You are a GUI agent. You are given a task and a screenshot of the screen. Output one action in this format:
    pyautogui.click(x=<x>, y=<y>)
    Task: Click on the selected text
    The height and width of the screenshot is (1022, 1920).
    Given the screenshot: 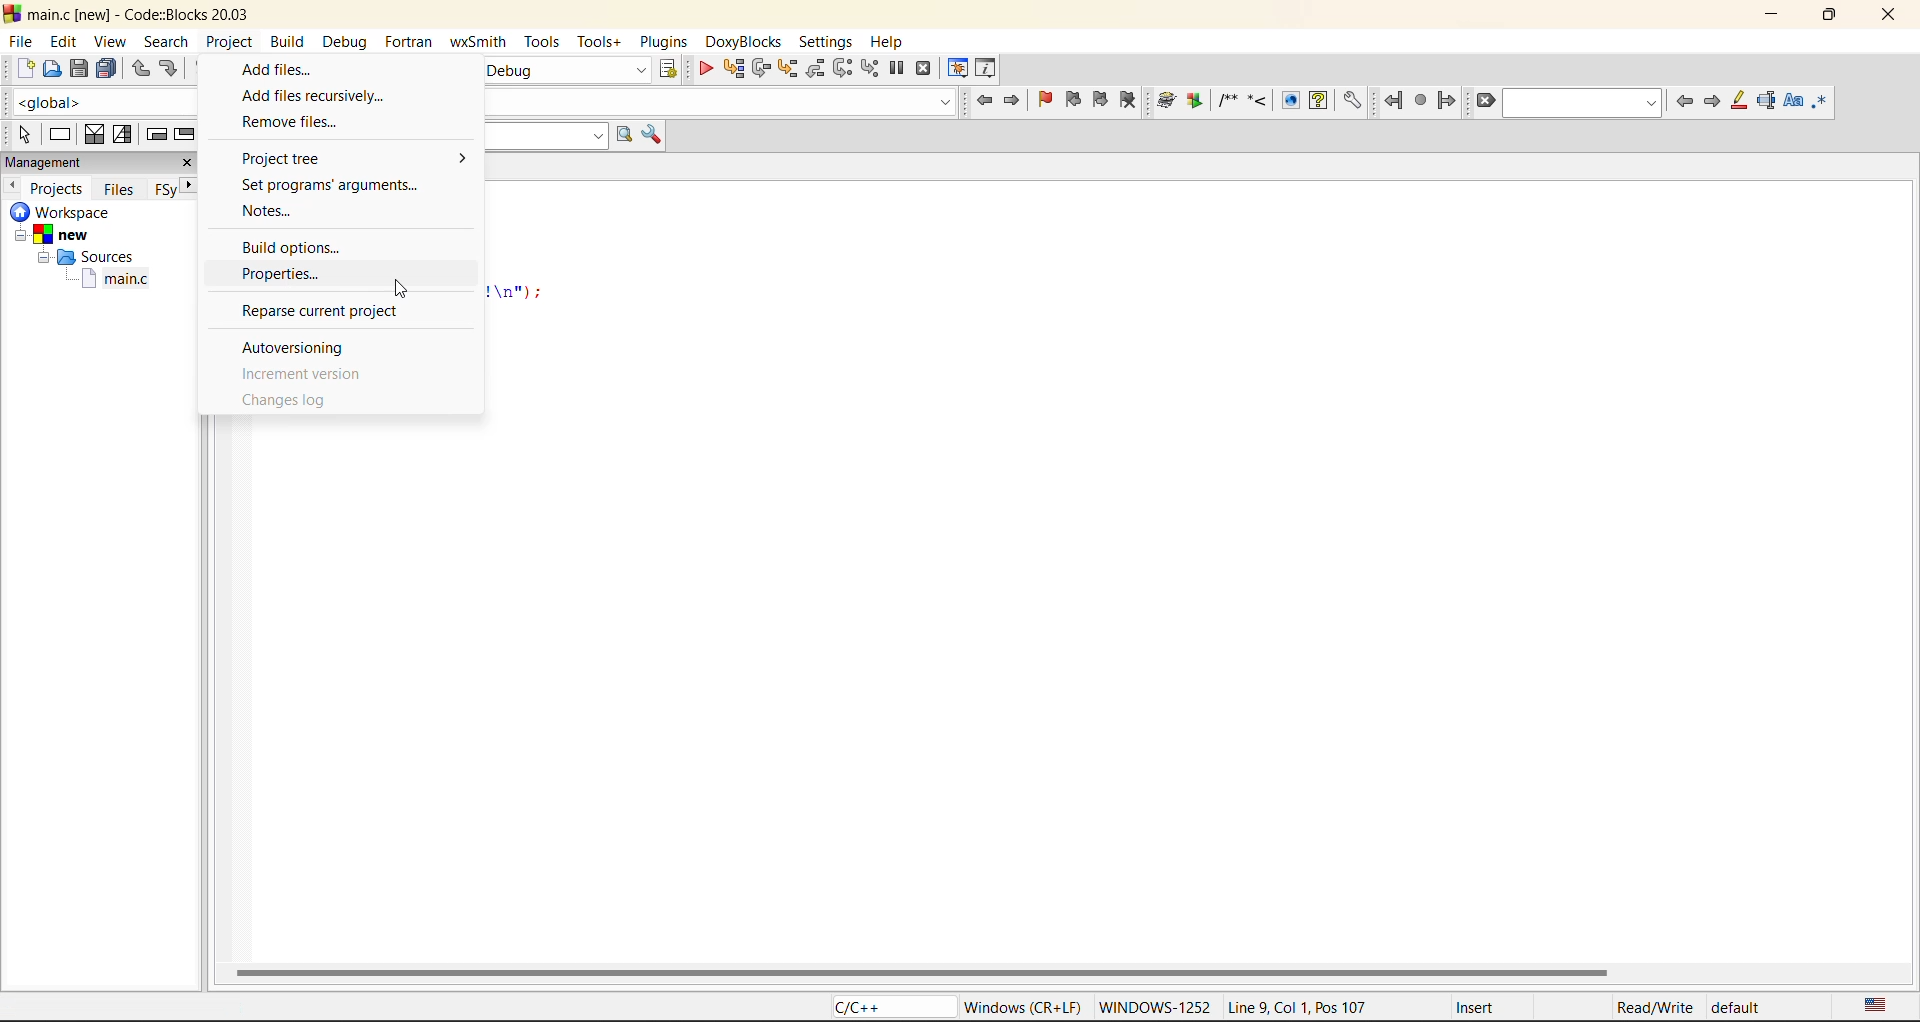 What is the action you would take?
    pyautogui.click(x=1767, y=102)
    